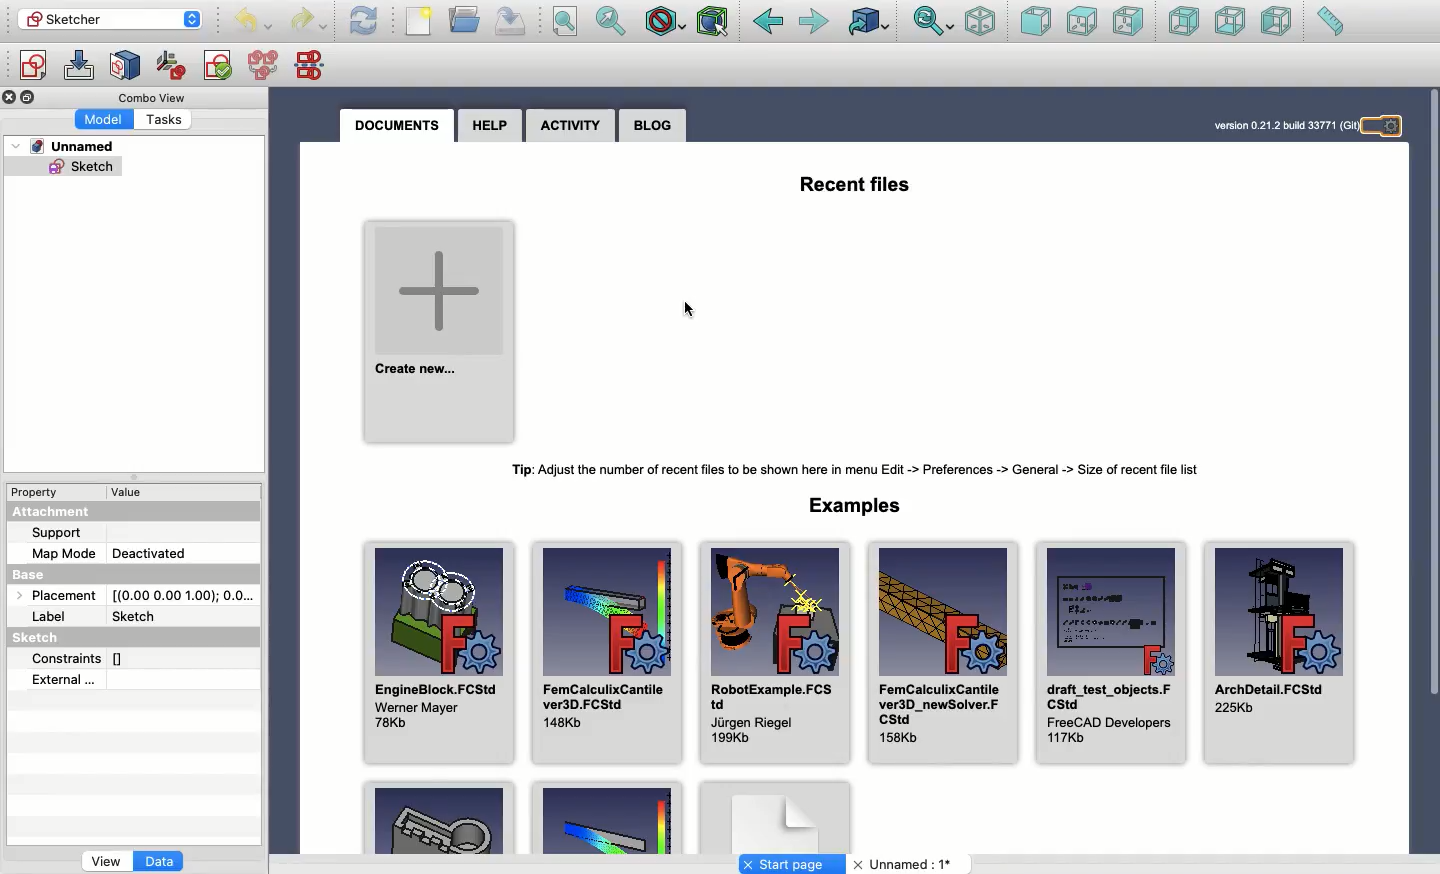 This screenshot has height=874, width=1440. What do you see at coordinates (1231, 22) in the screenshot?
I see `Bottom` at bounding box center [1231, 22].